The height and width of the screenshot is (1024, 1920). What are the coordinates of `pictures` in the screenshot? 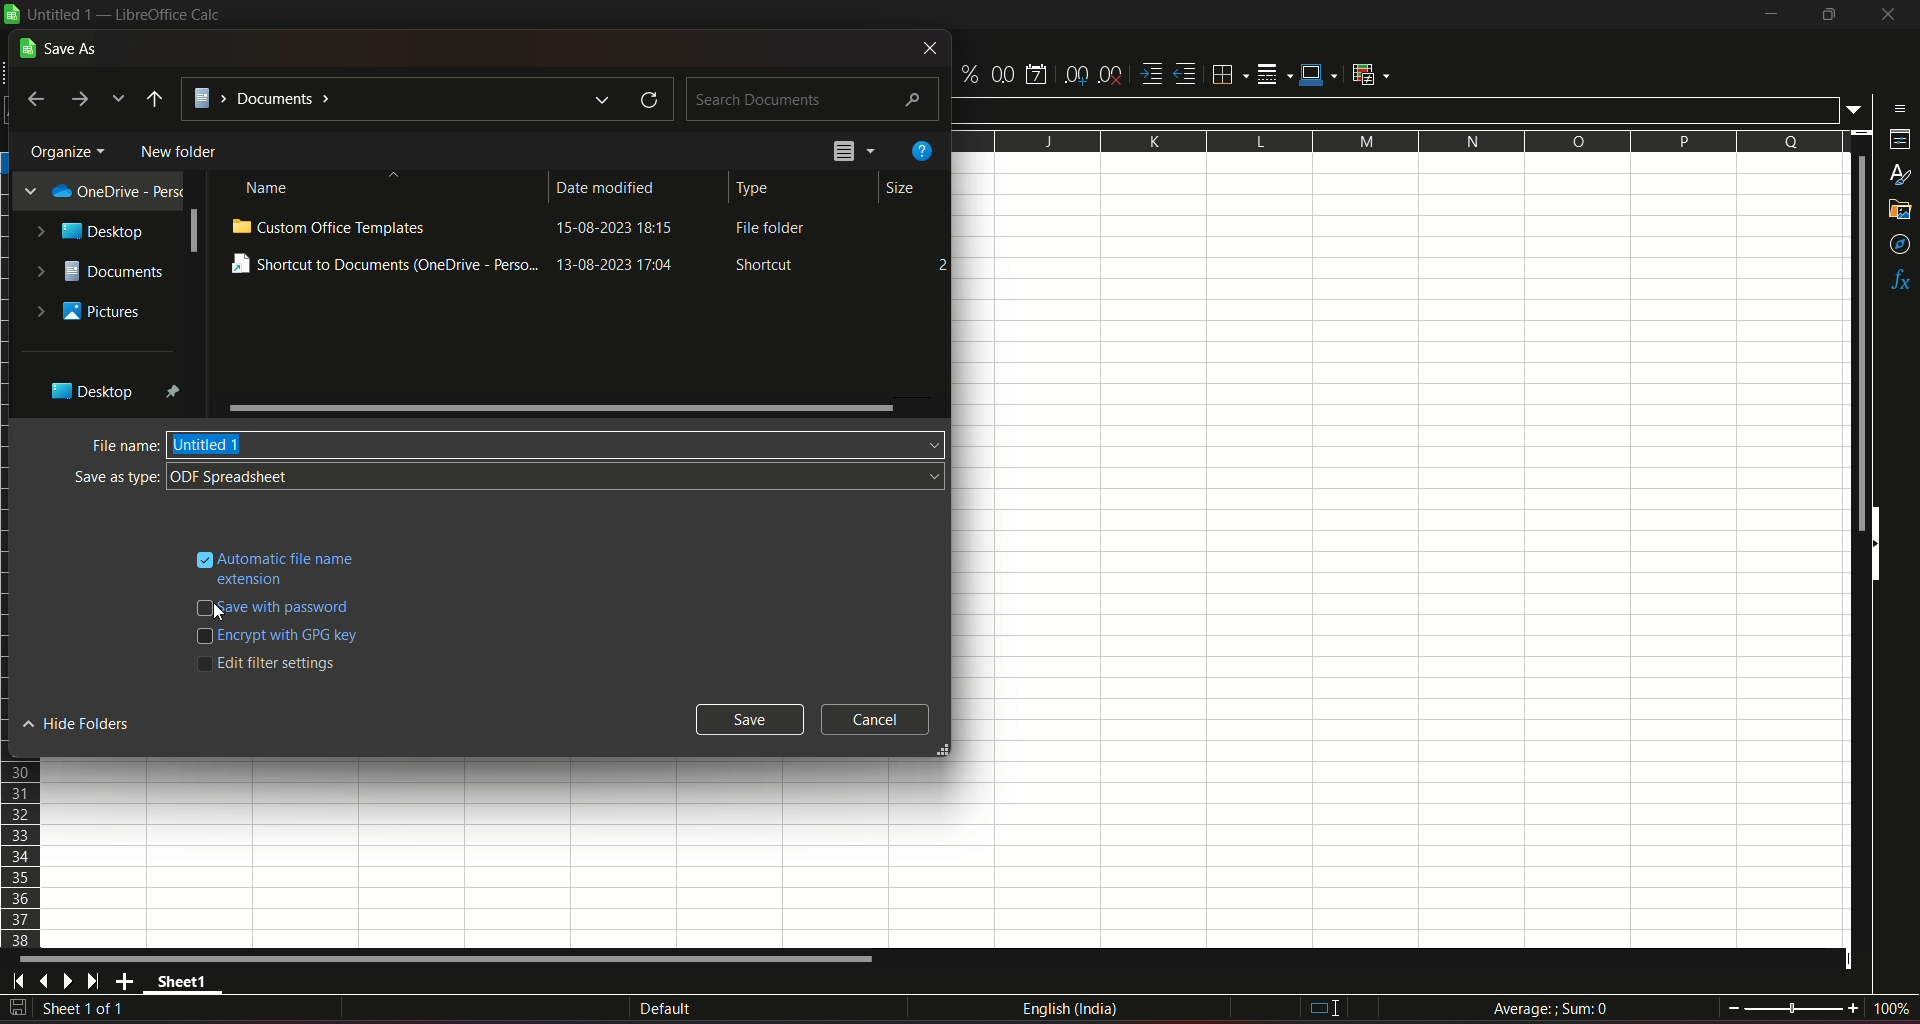 It's located at (89, 313).